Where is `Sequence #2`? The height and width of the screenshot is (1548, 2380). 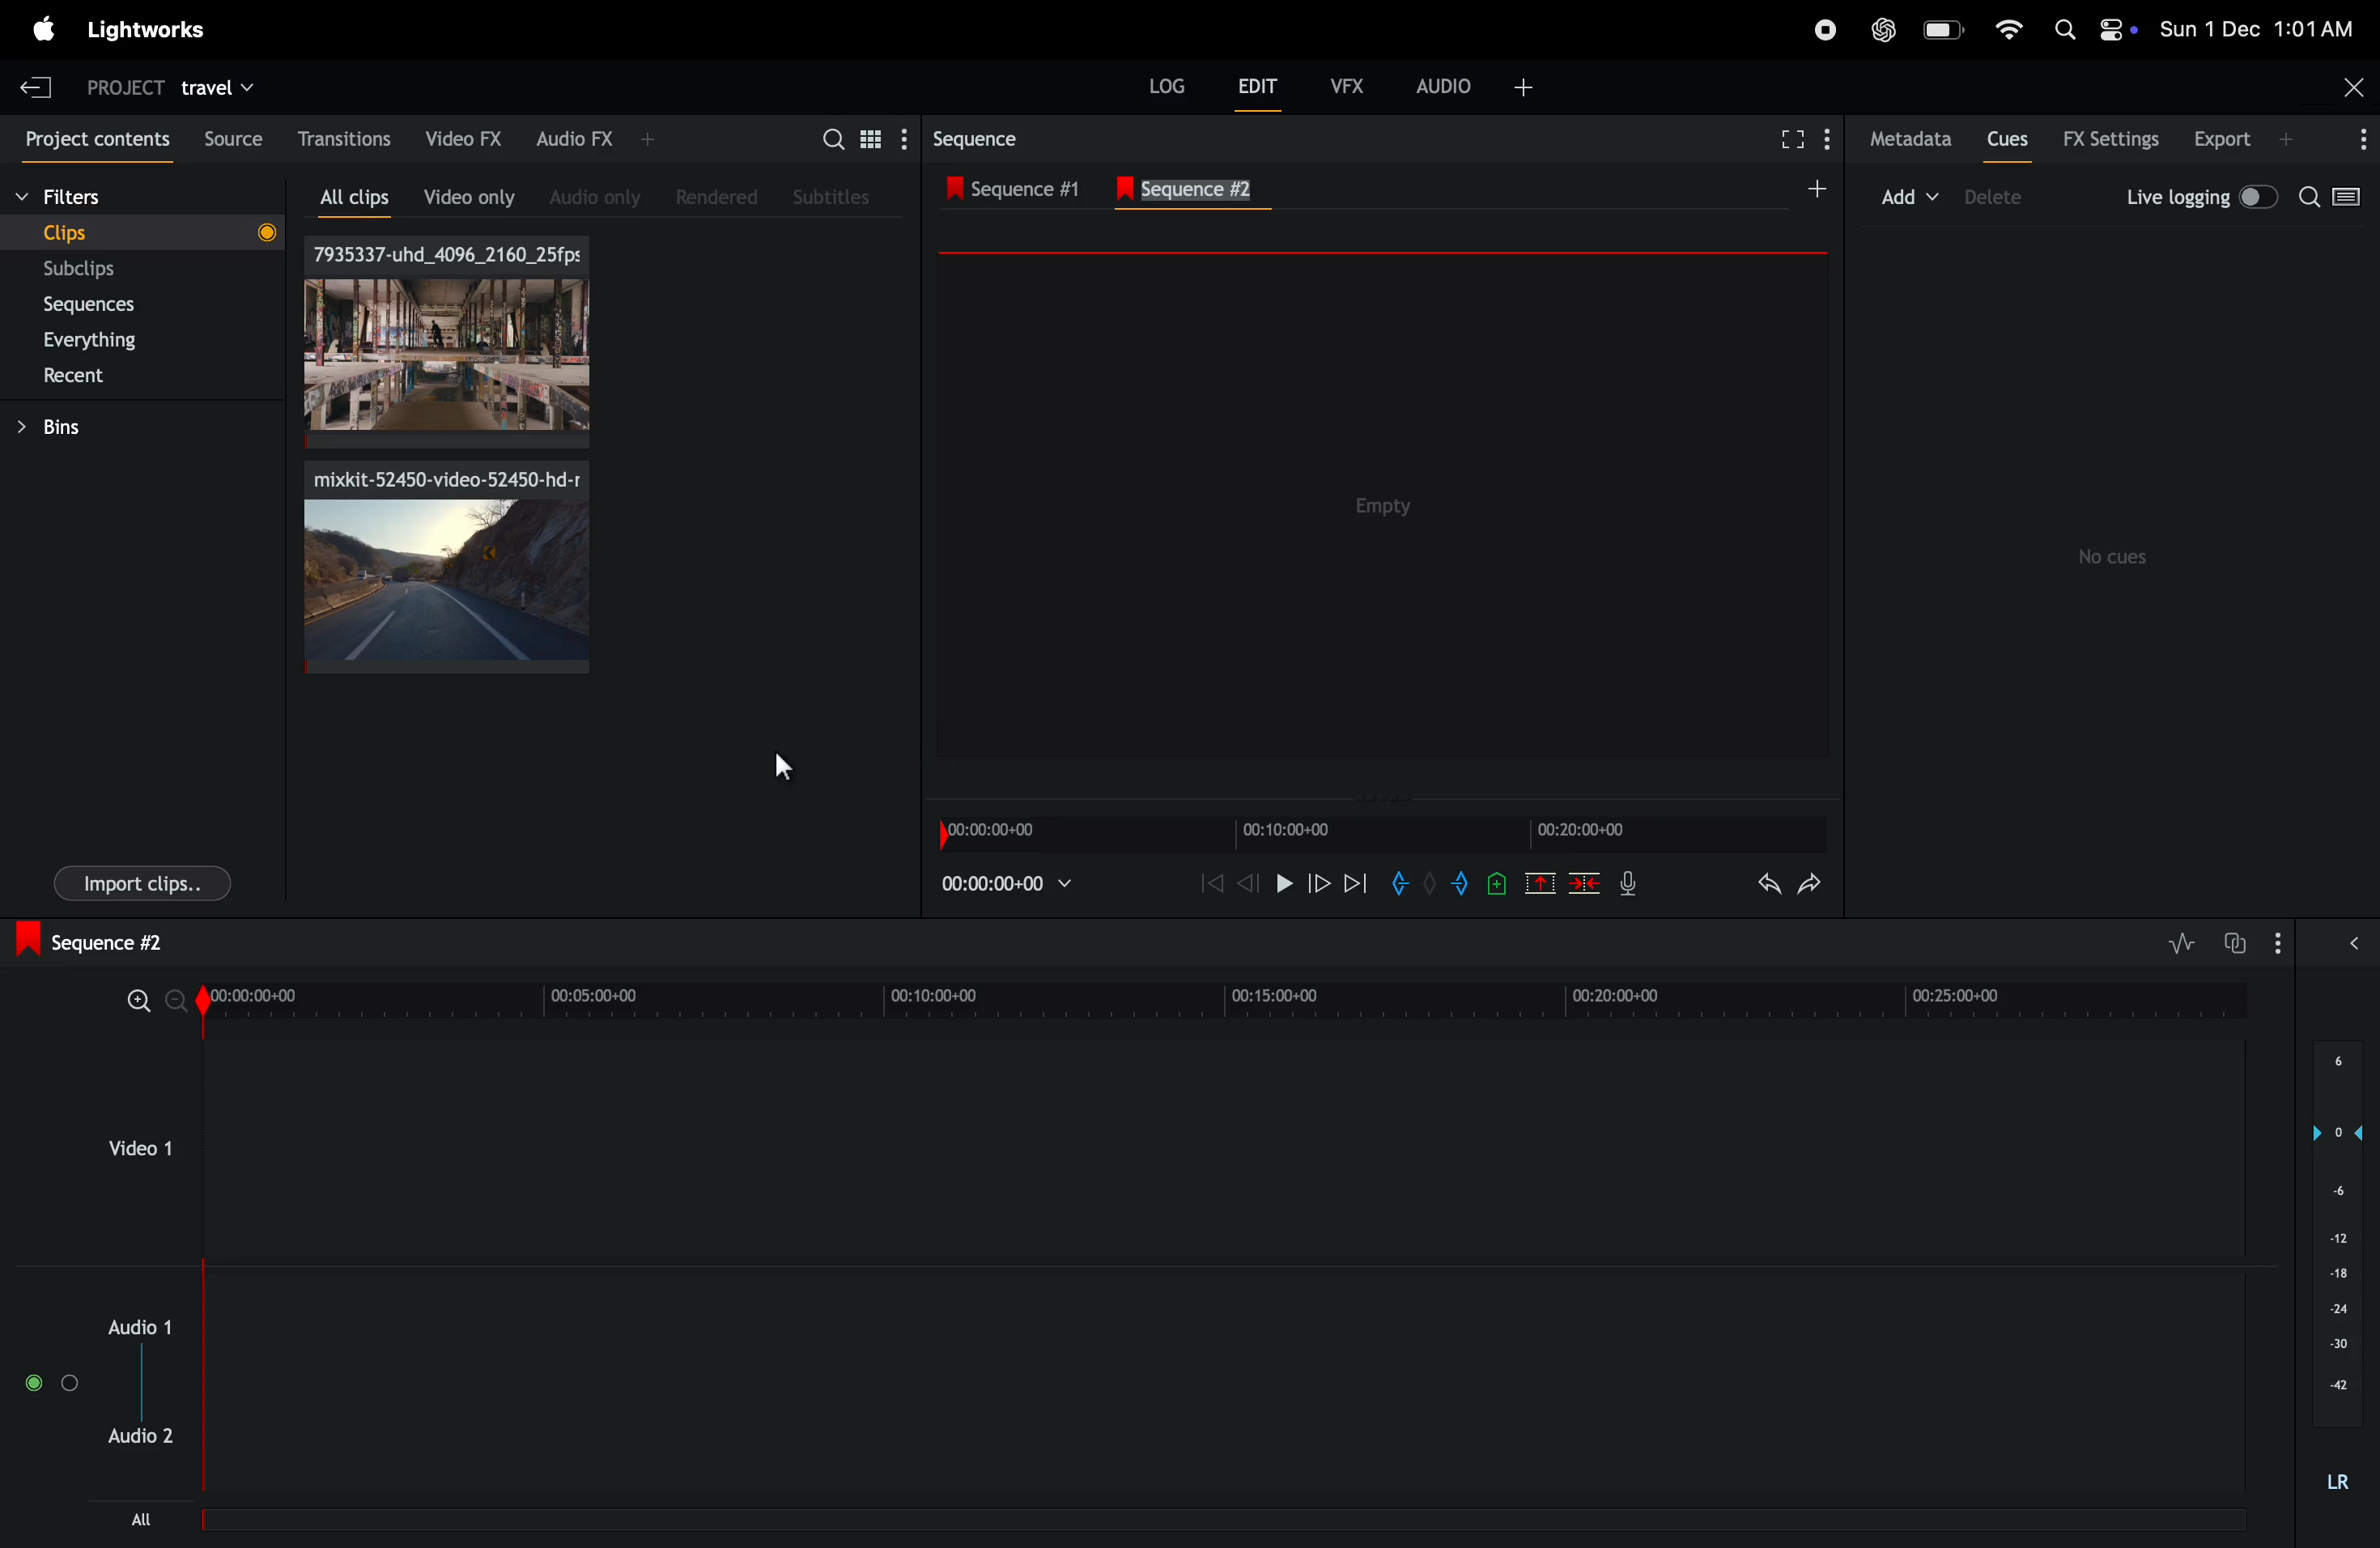
Sequence #2 is located at coordinates (1211, 189).